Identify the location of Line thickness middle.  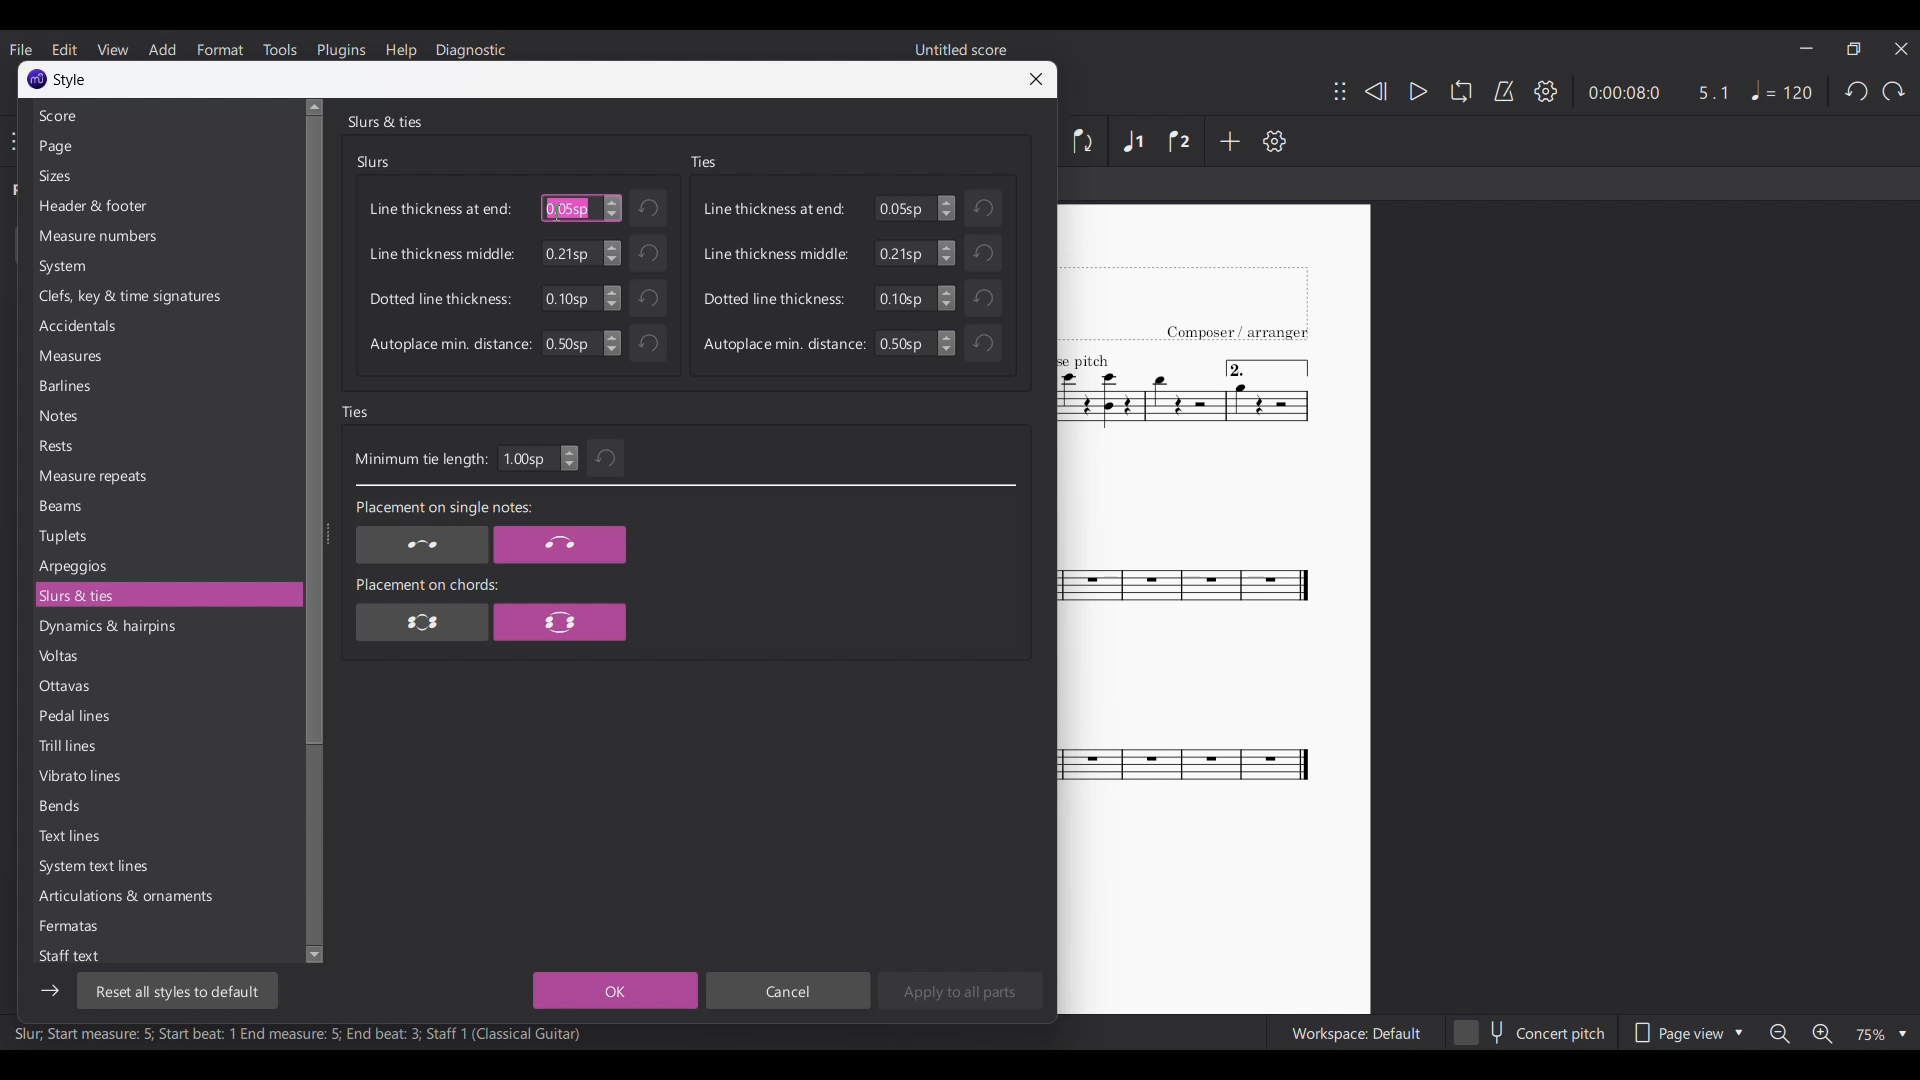
(442, 253).